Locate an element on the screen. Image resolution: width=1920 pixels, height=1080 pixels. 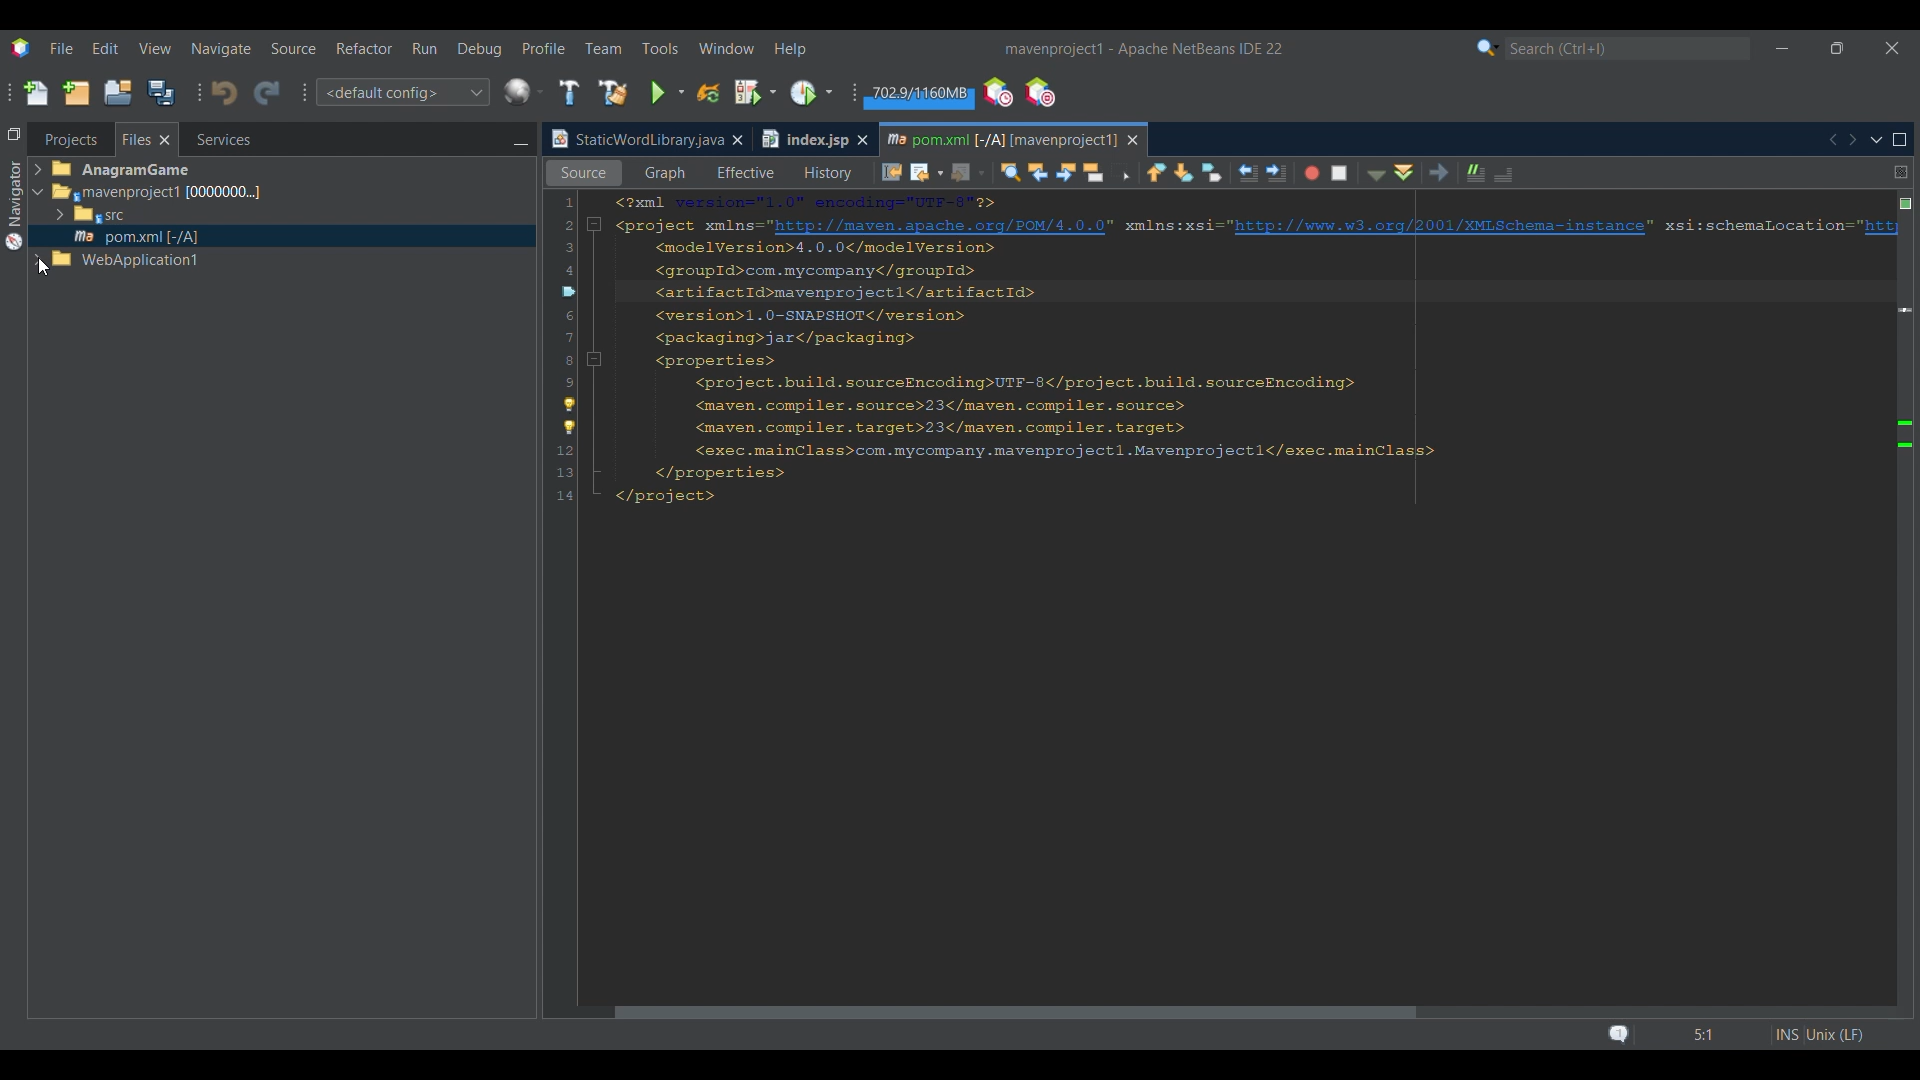
New file is located at coordinates (35, 93).